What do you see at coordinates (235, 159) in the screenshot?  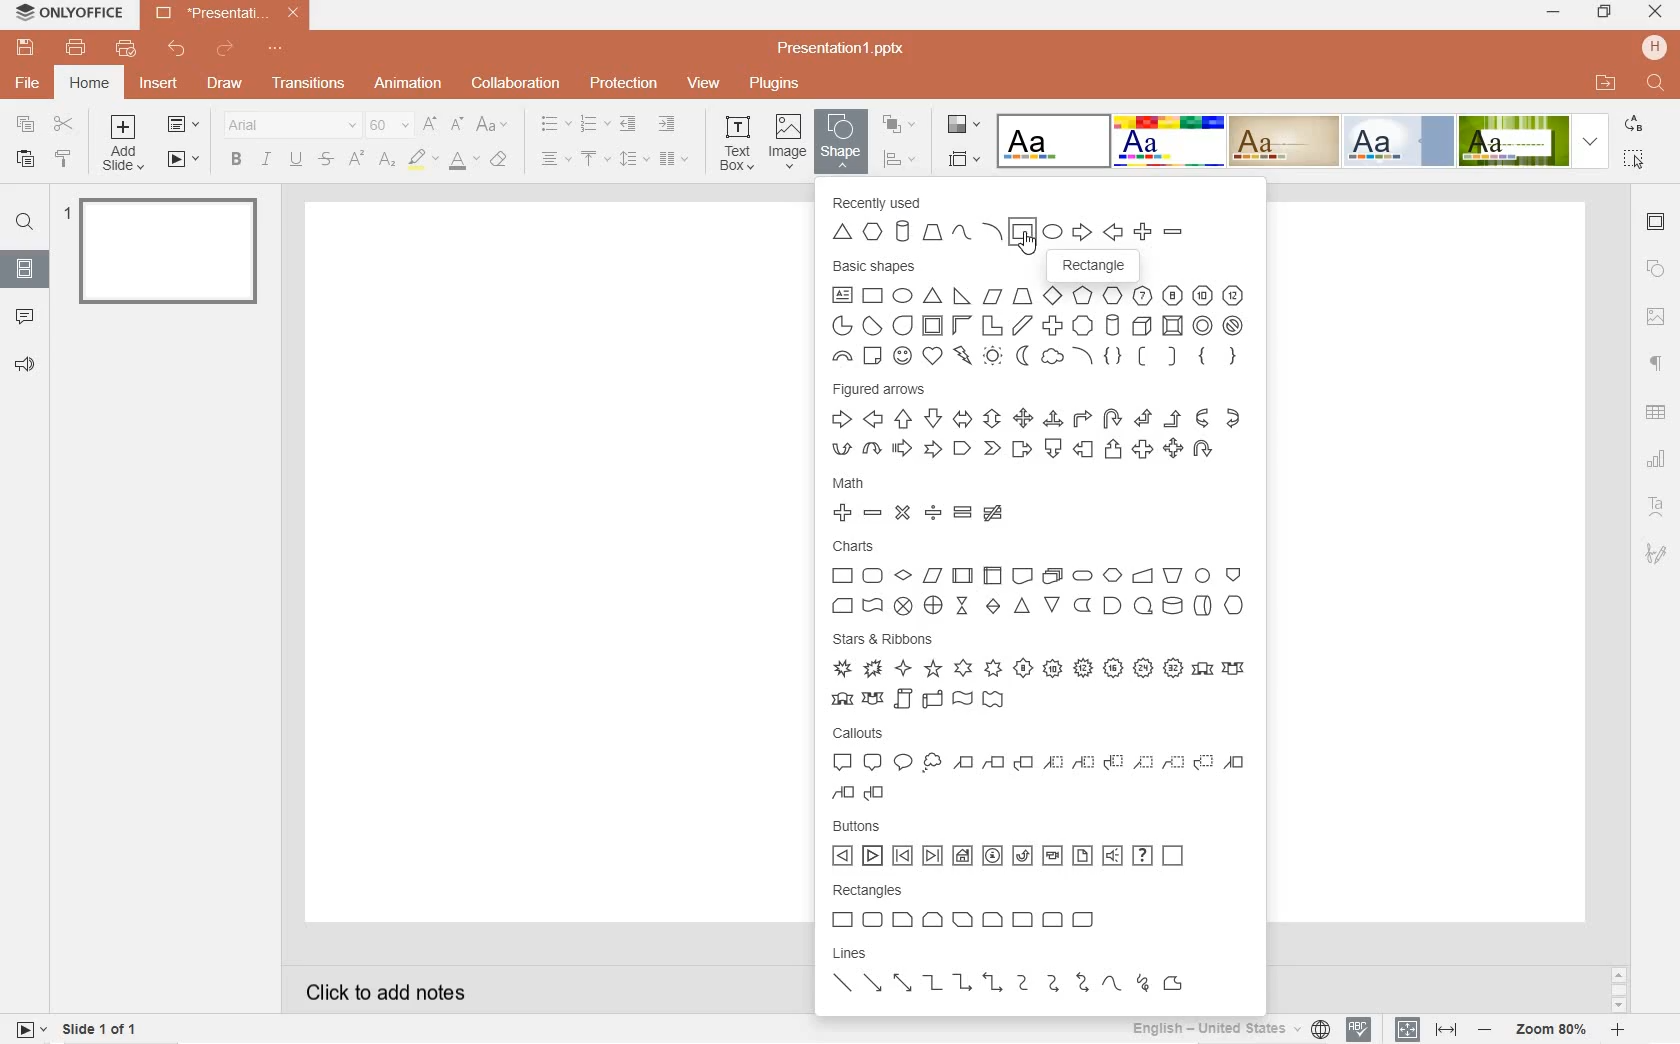 I see `bold` at bounding box center [235, 159].